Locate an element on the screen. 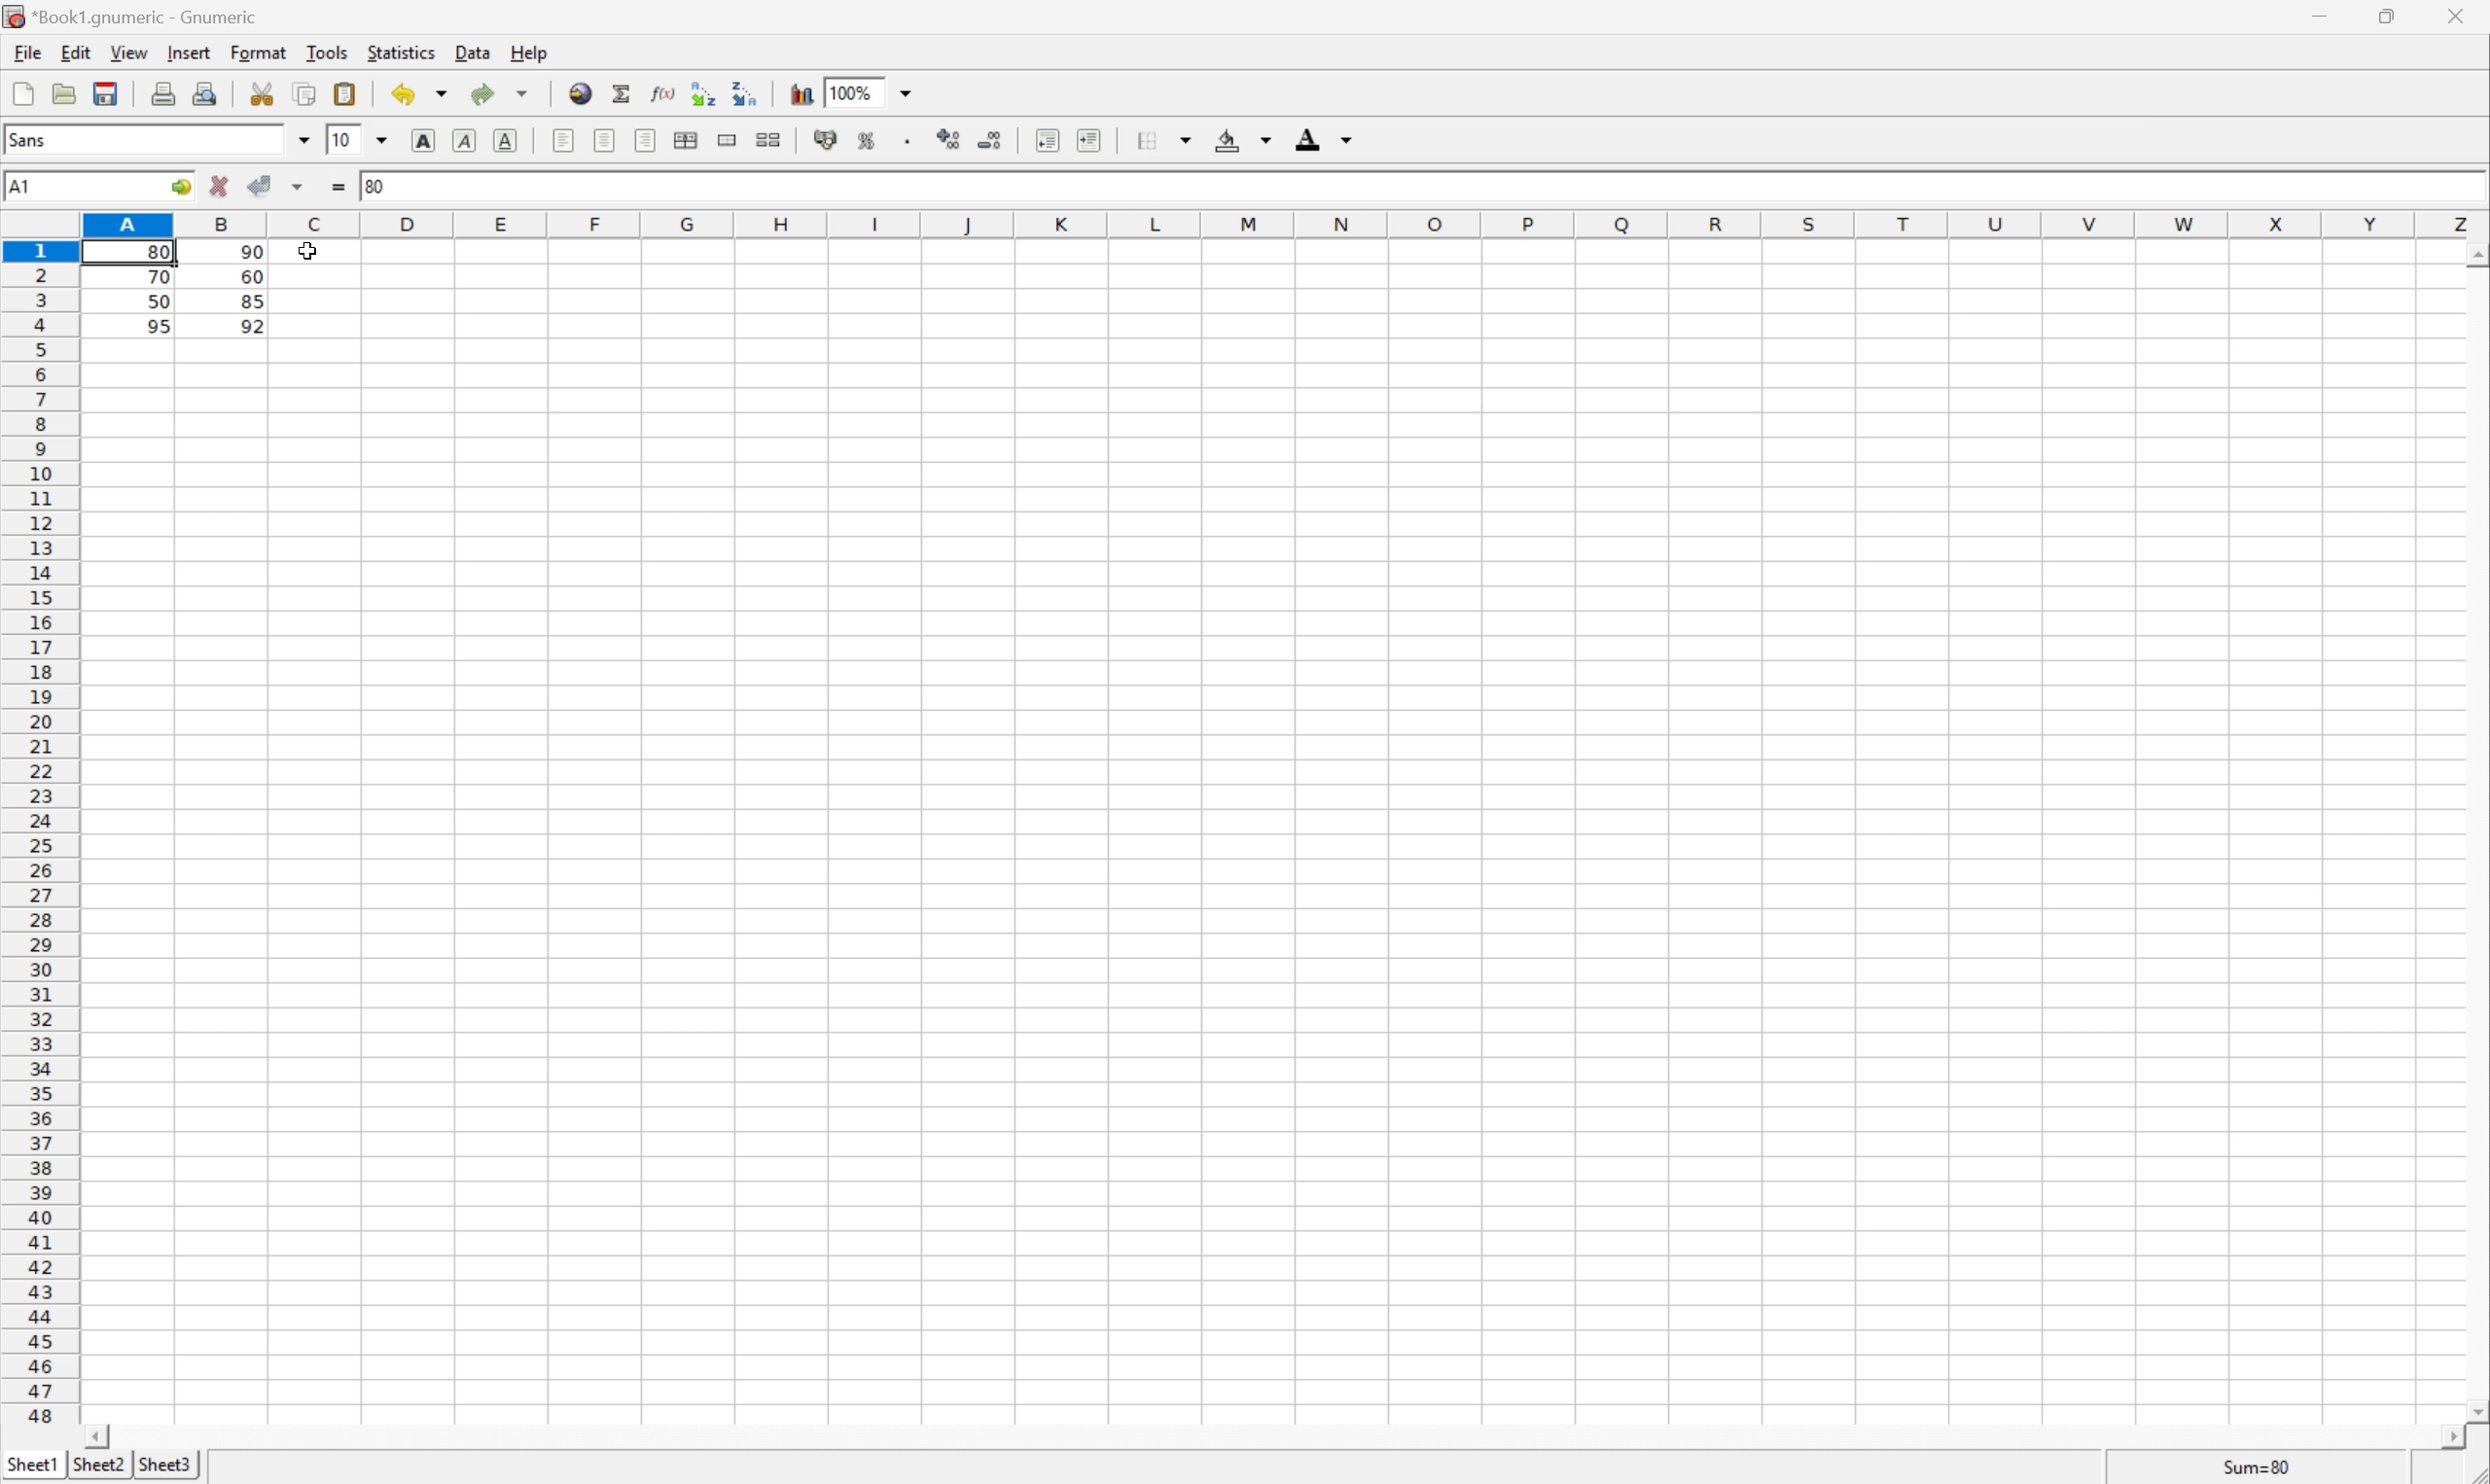 The image size is (2490, 1484). Underline is located at coordinates (508, 140).